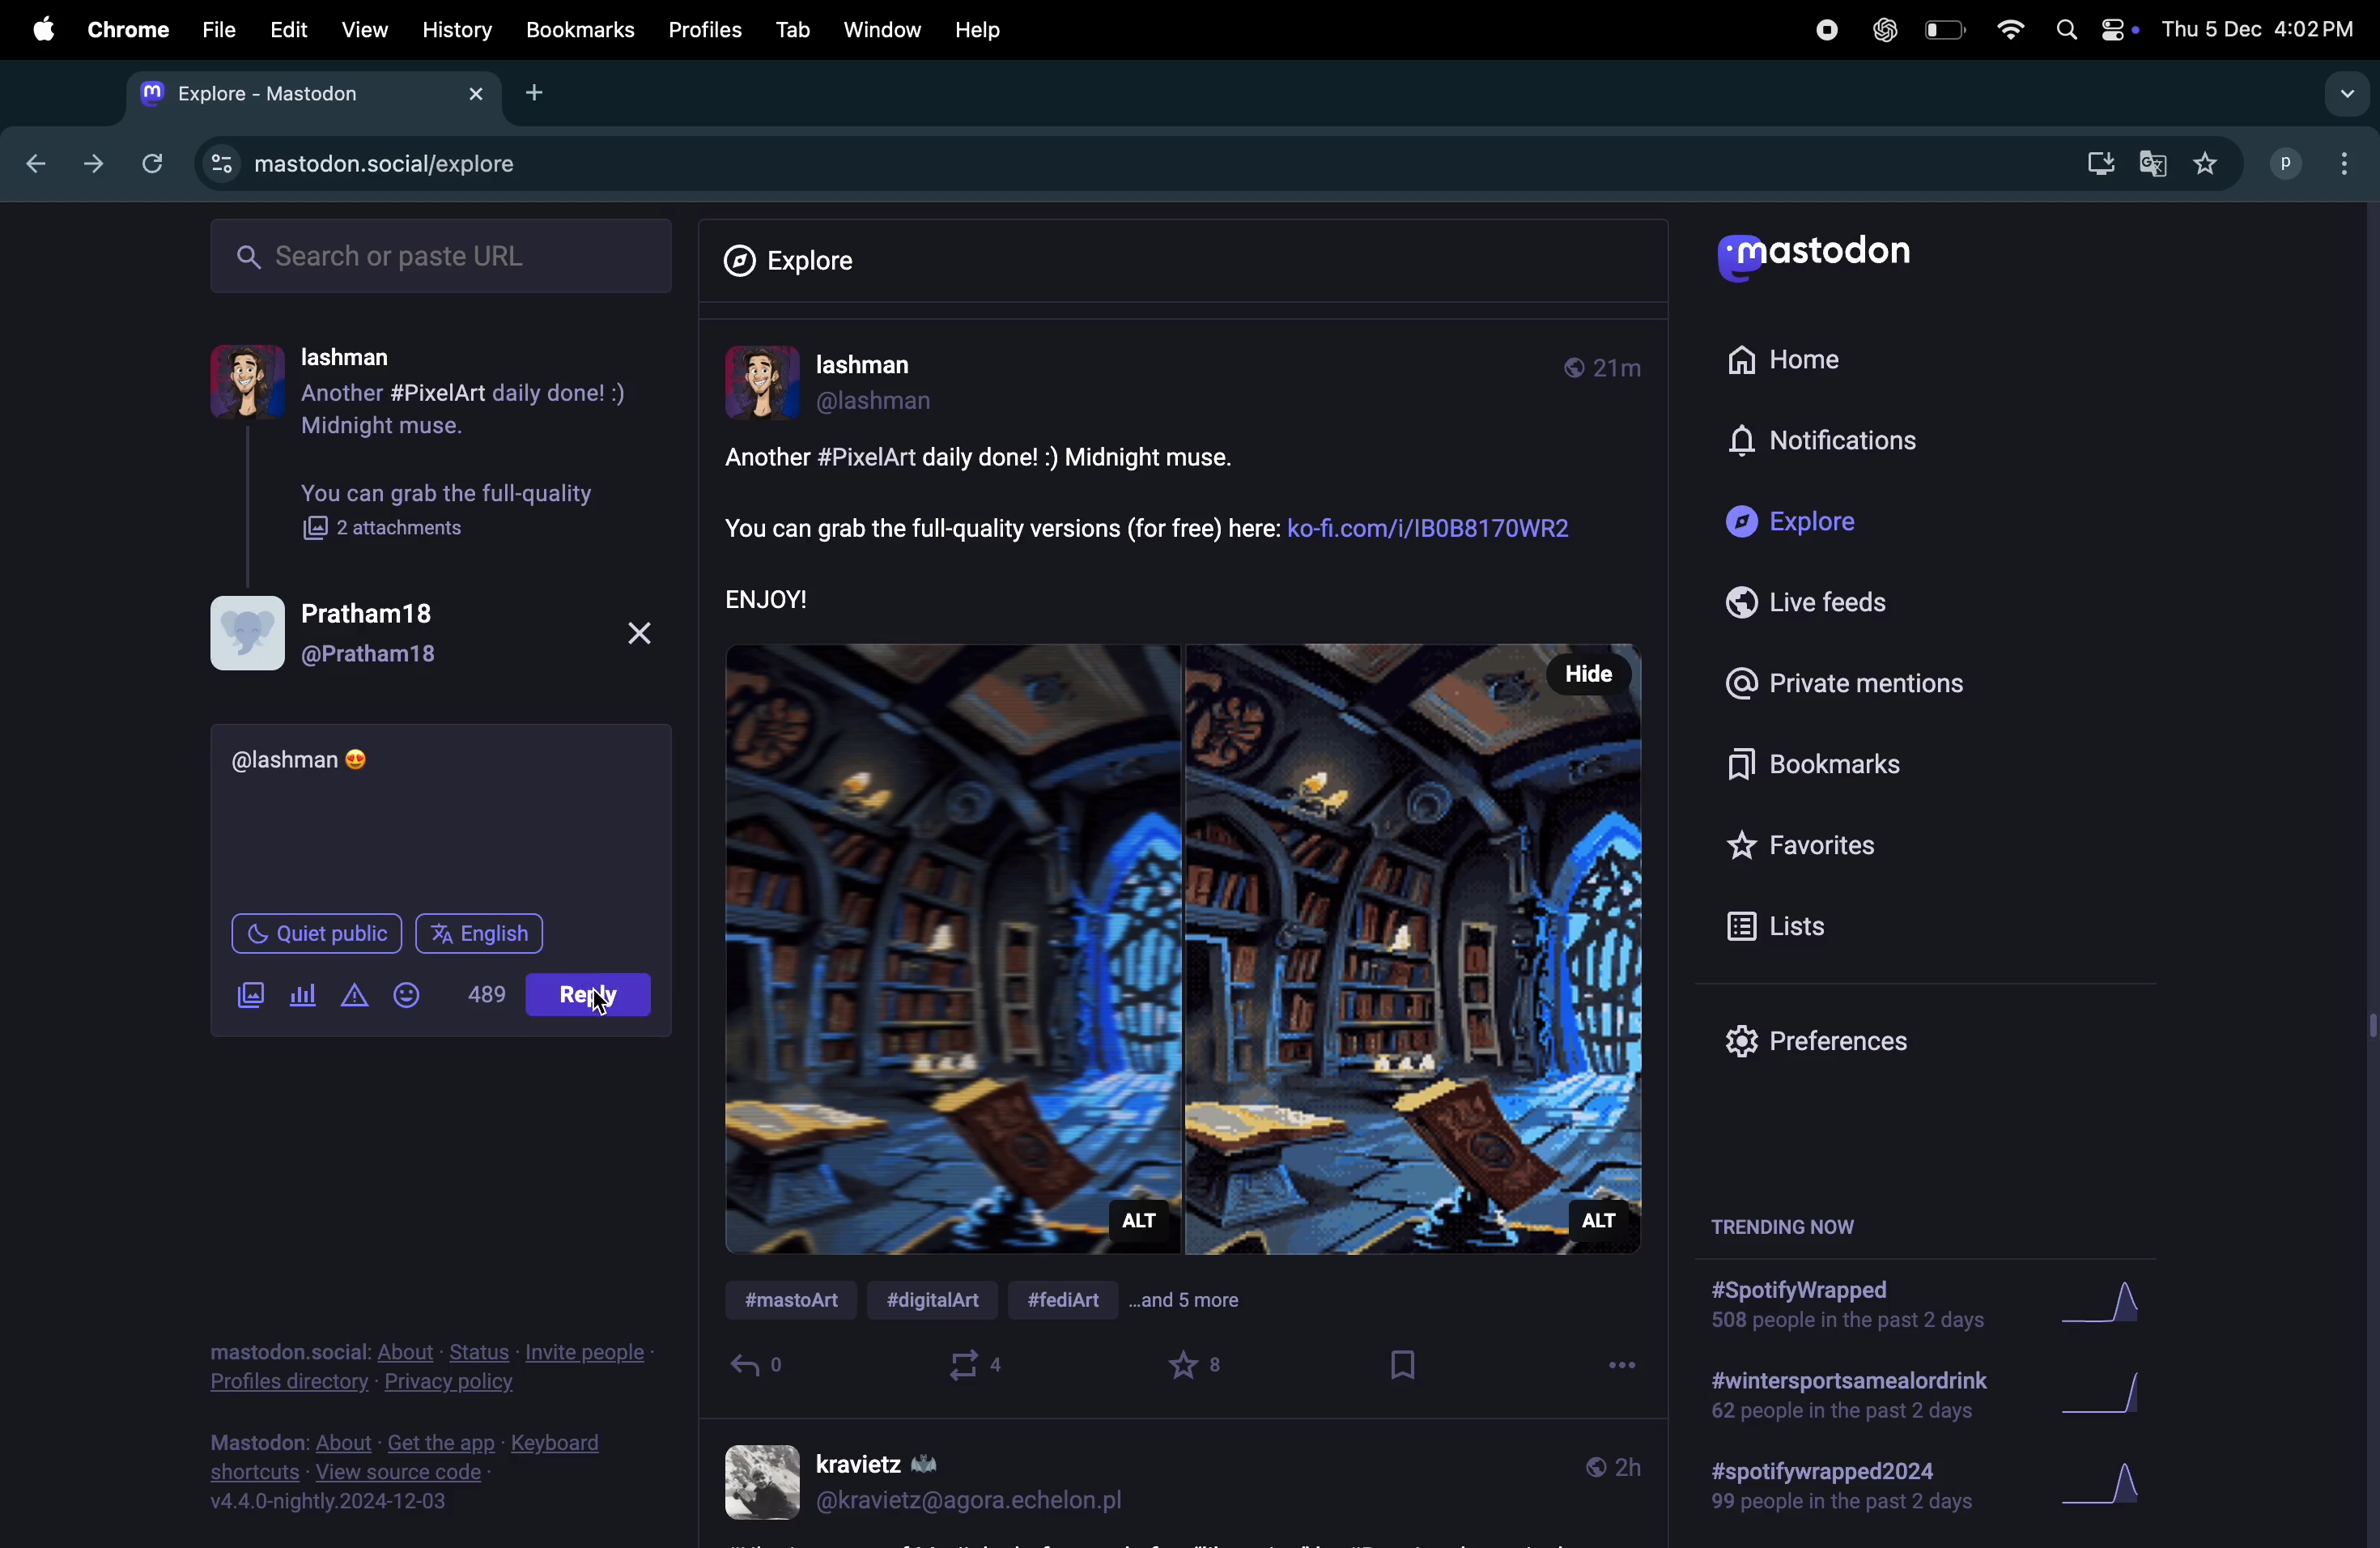 Image resolution: width=2380 pixels, height=1548 pixels. What do you see at coordinates (1780, 1231) in the screenshot?
I see `trending now` at bounding box center [1780, 1231].